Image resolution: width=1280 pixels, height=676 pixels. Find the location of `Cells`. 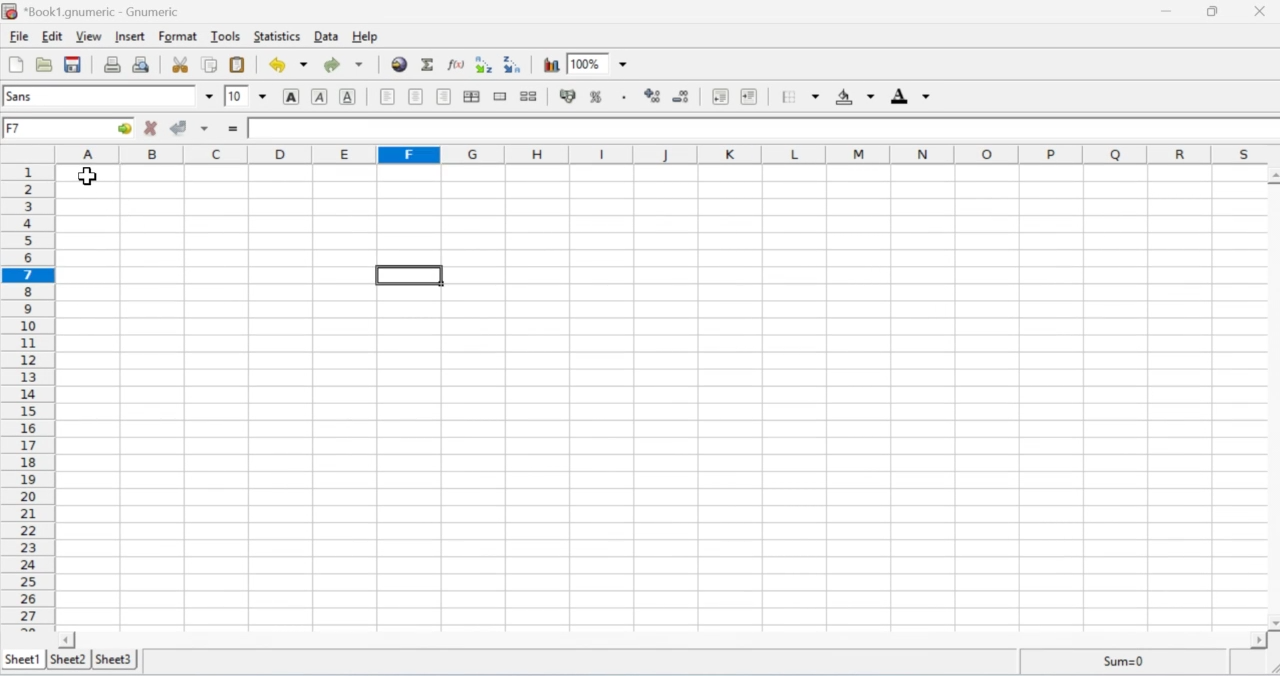

Cells is located at coordinates (651, 396).